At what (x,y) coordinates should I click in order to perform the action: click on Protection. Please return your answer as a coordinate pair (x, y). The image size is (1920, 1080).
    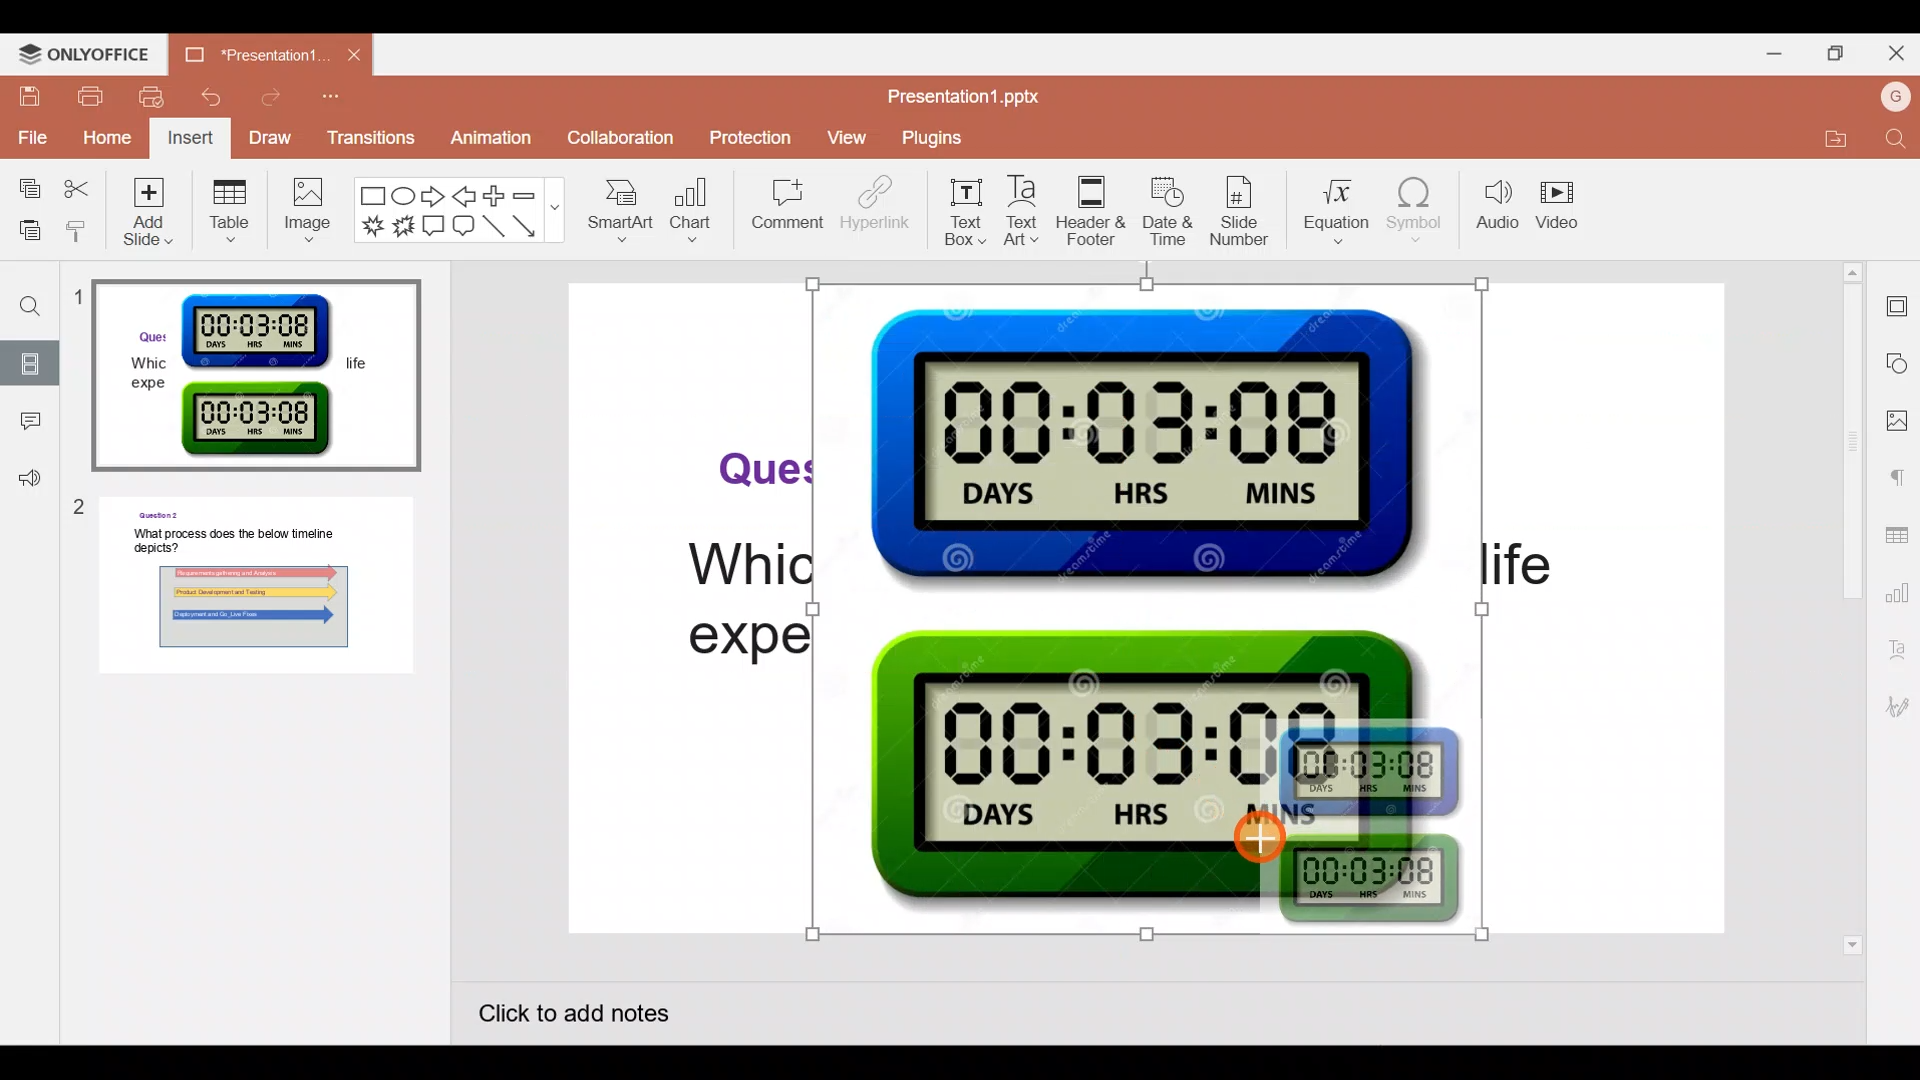
    Looking at the image, I should click on (750, 137).